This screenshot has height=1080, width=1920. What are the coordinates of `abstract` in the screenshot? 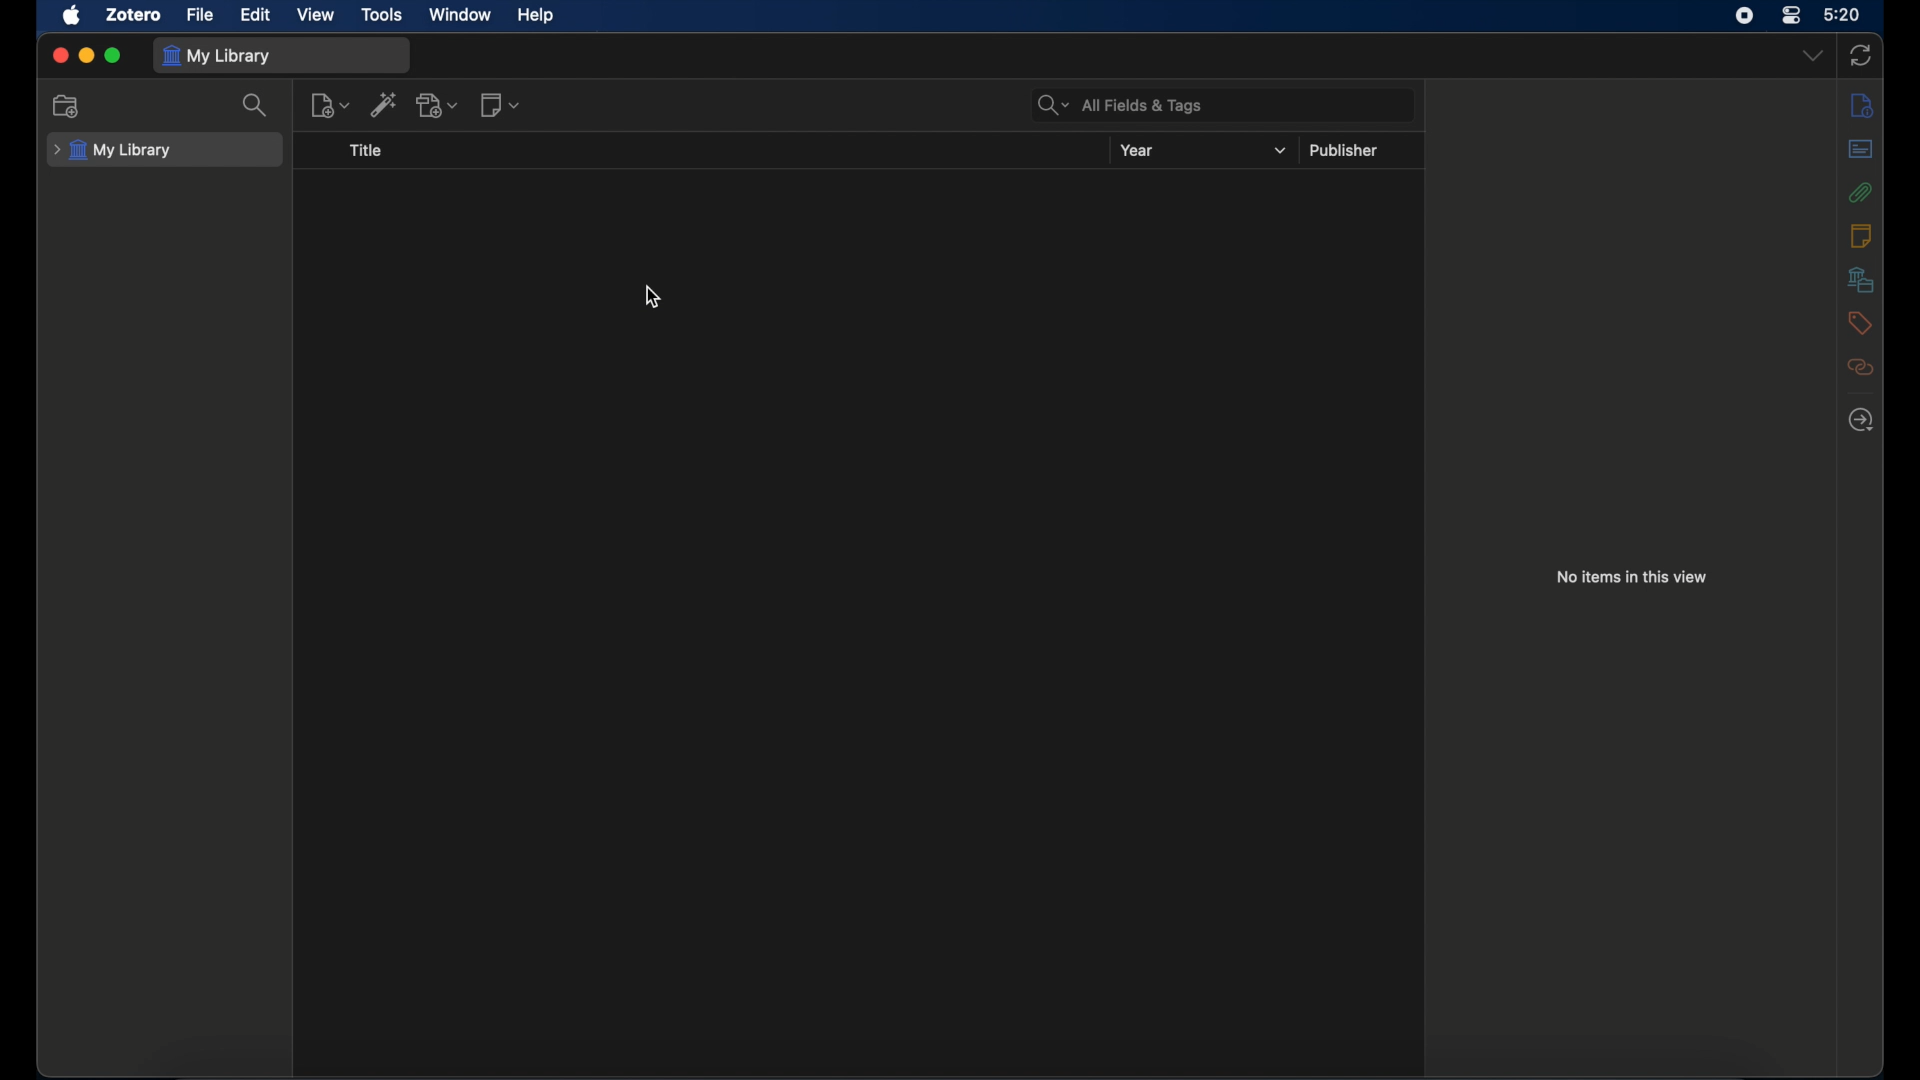 It's located at (1861, 148).